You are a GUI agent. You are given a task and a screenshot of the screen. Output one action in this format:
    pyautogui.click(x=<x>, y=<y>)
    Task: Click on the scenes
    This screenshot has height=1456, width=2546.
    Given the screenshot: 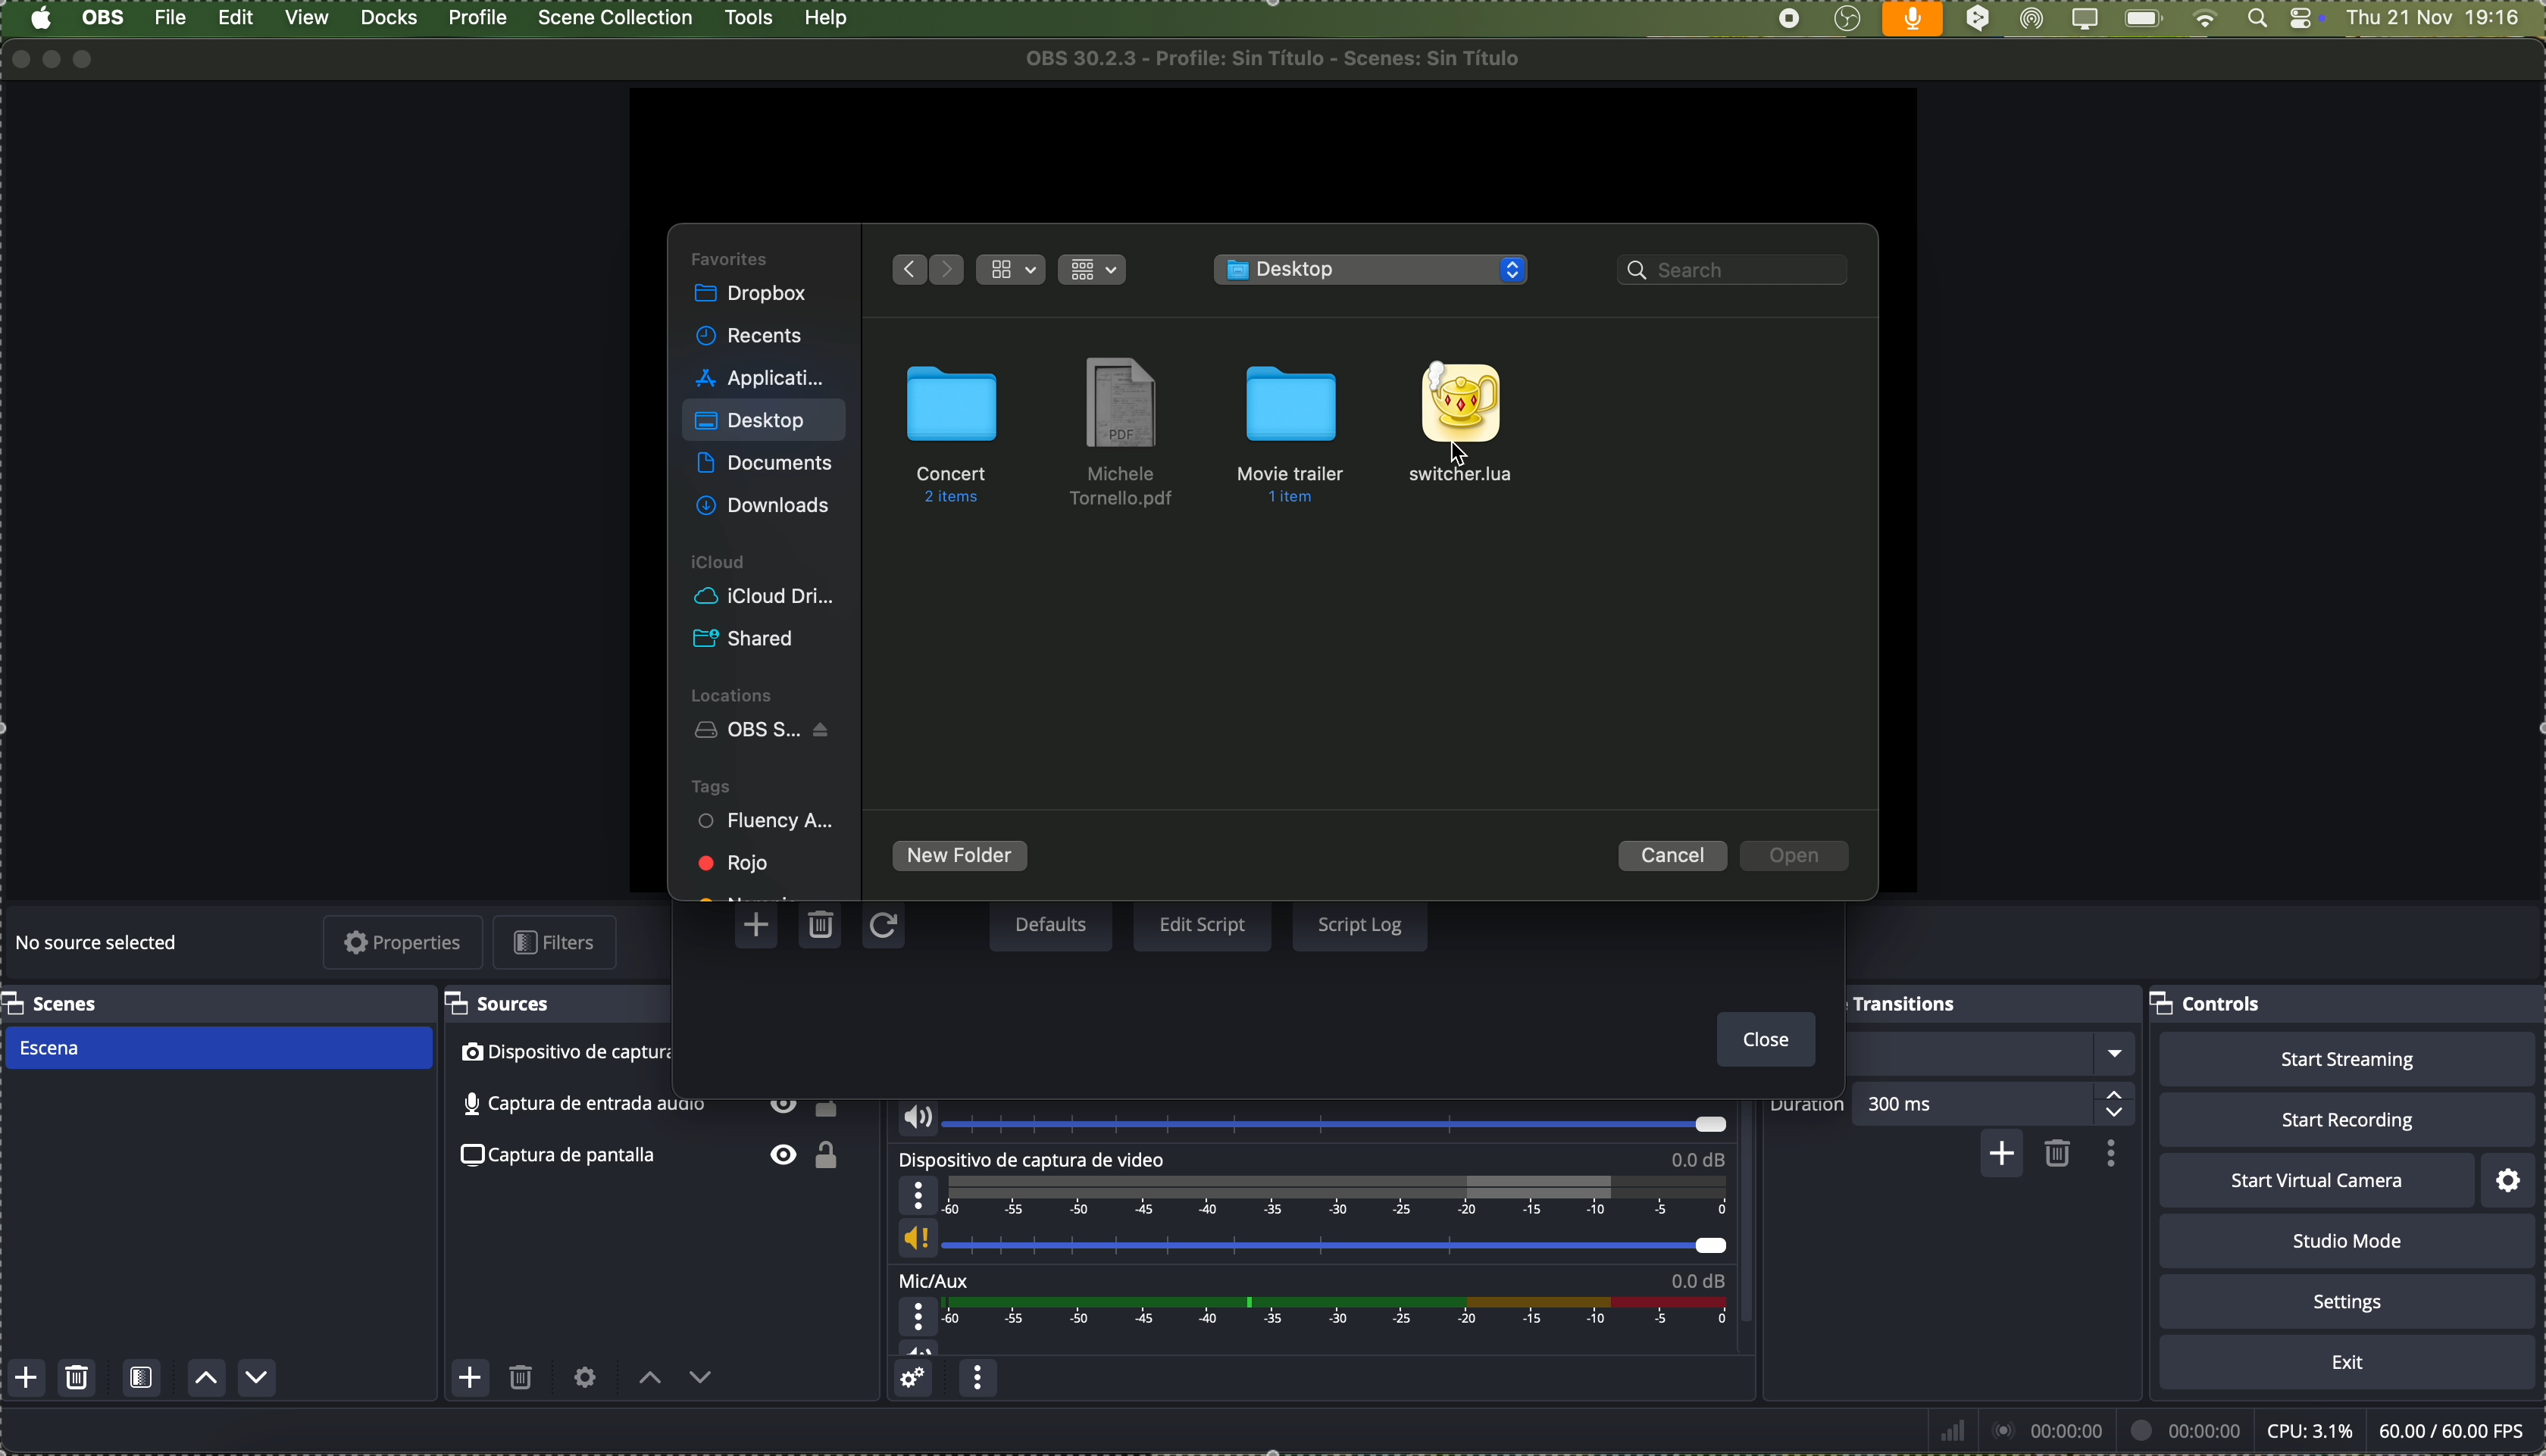 What is the action you would take?
    pyautogui.click(x=54, y=1003)
    